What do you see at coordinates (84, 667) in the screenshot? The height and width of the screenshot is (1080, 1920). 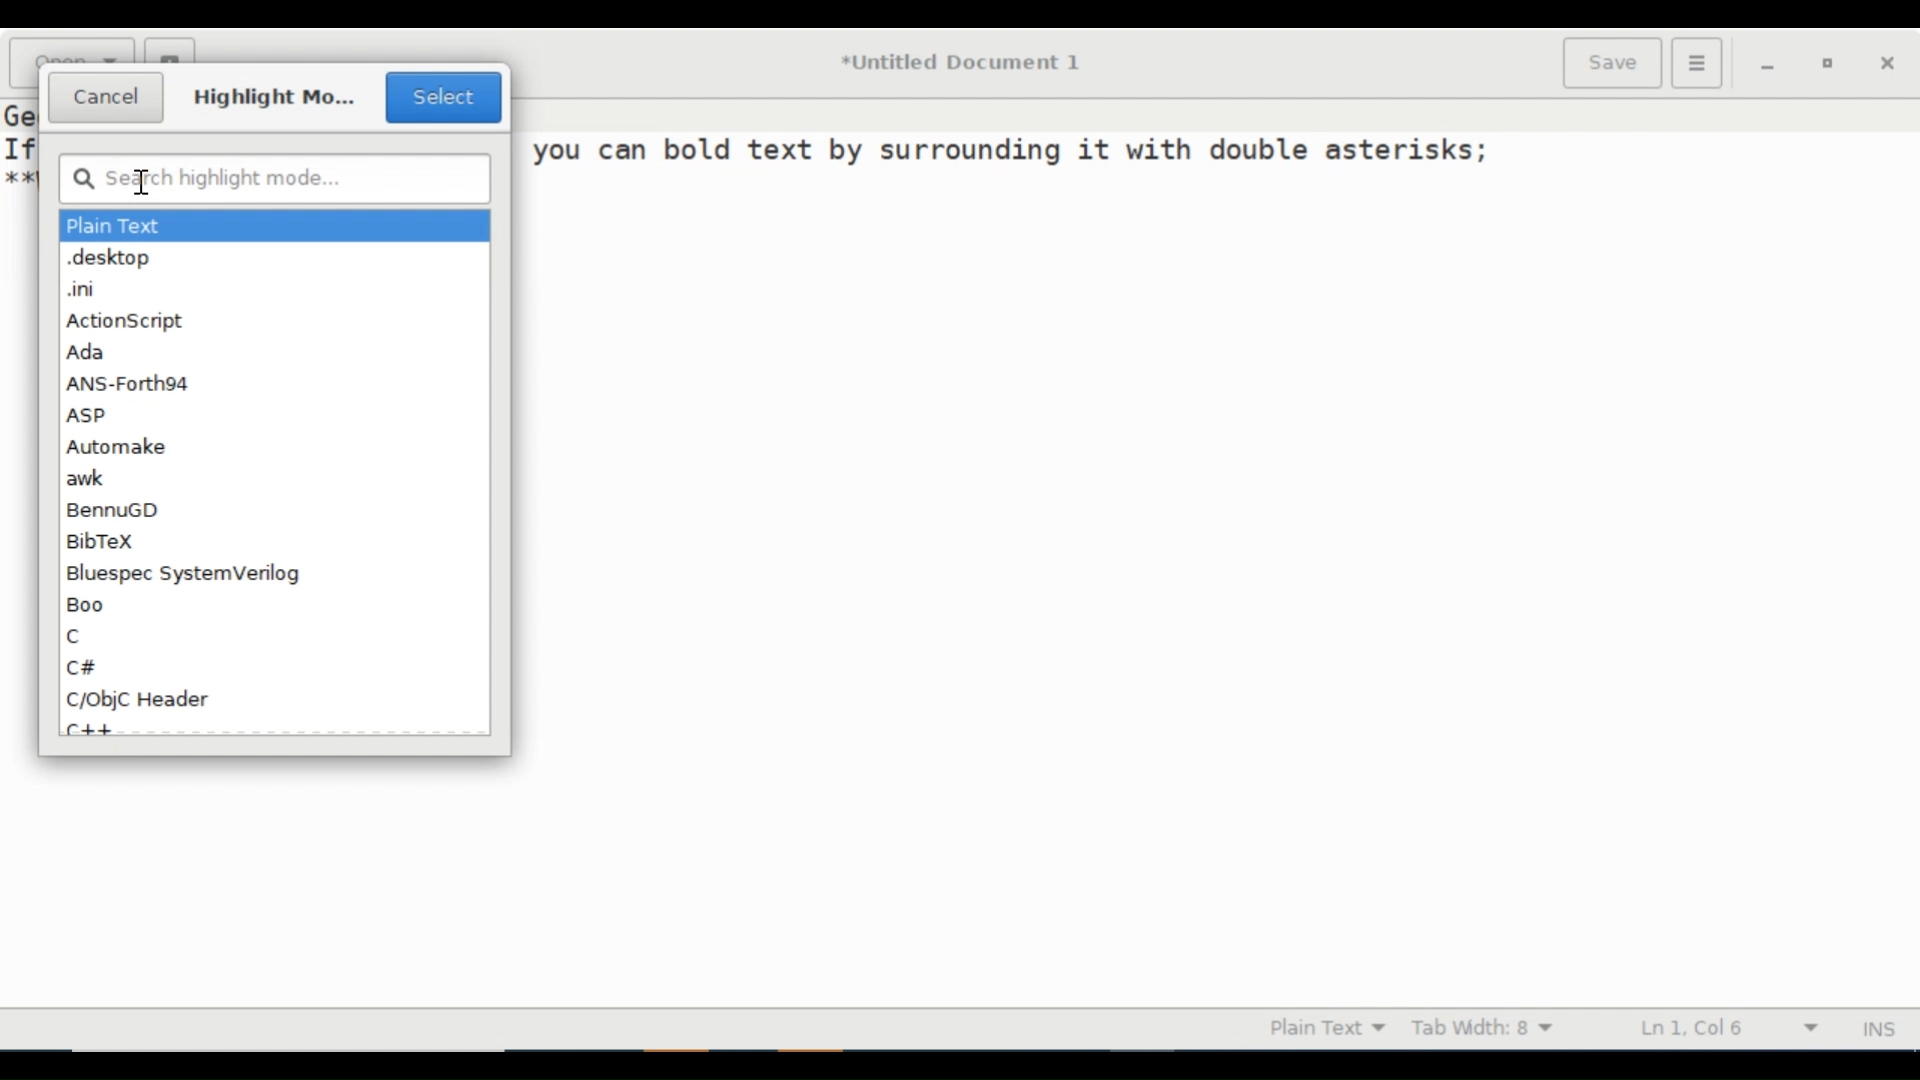 I see `Cc#` at bounding box center [84, 667].